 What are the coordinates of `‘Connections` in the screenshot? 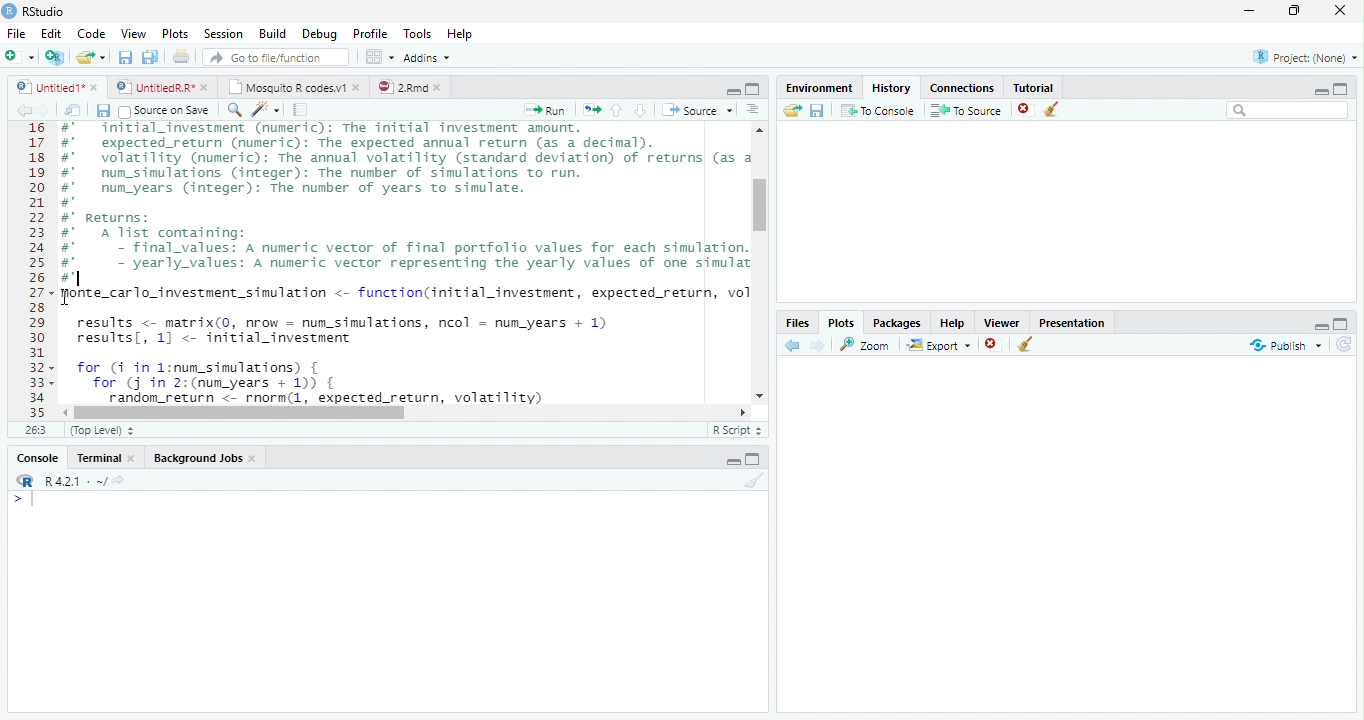 It's located at (959, 86).